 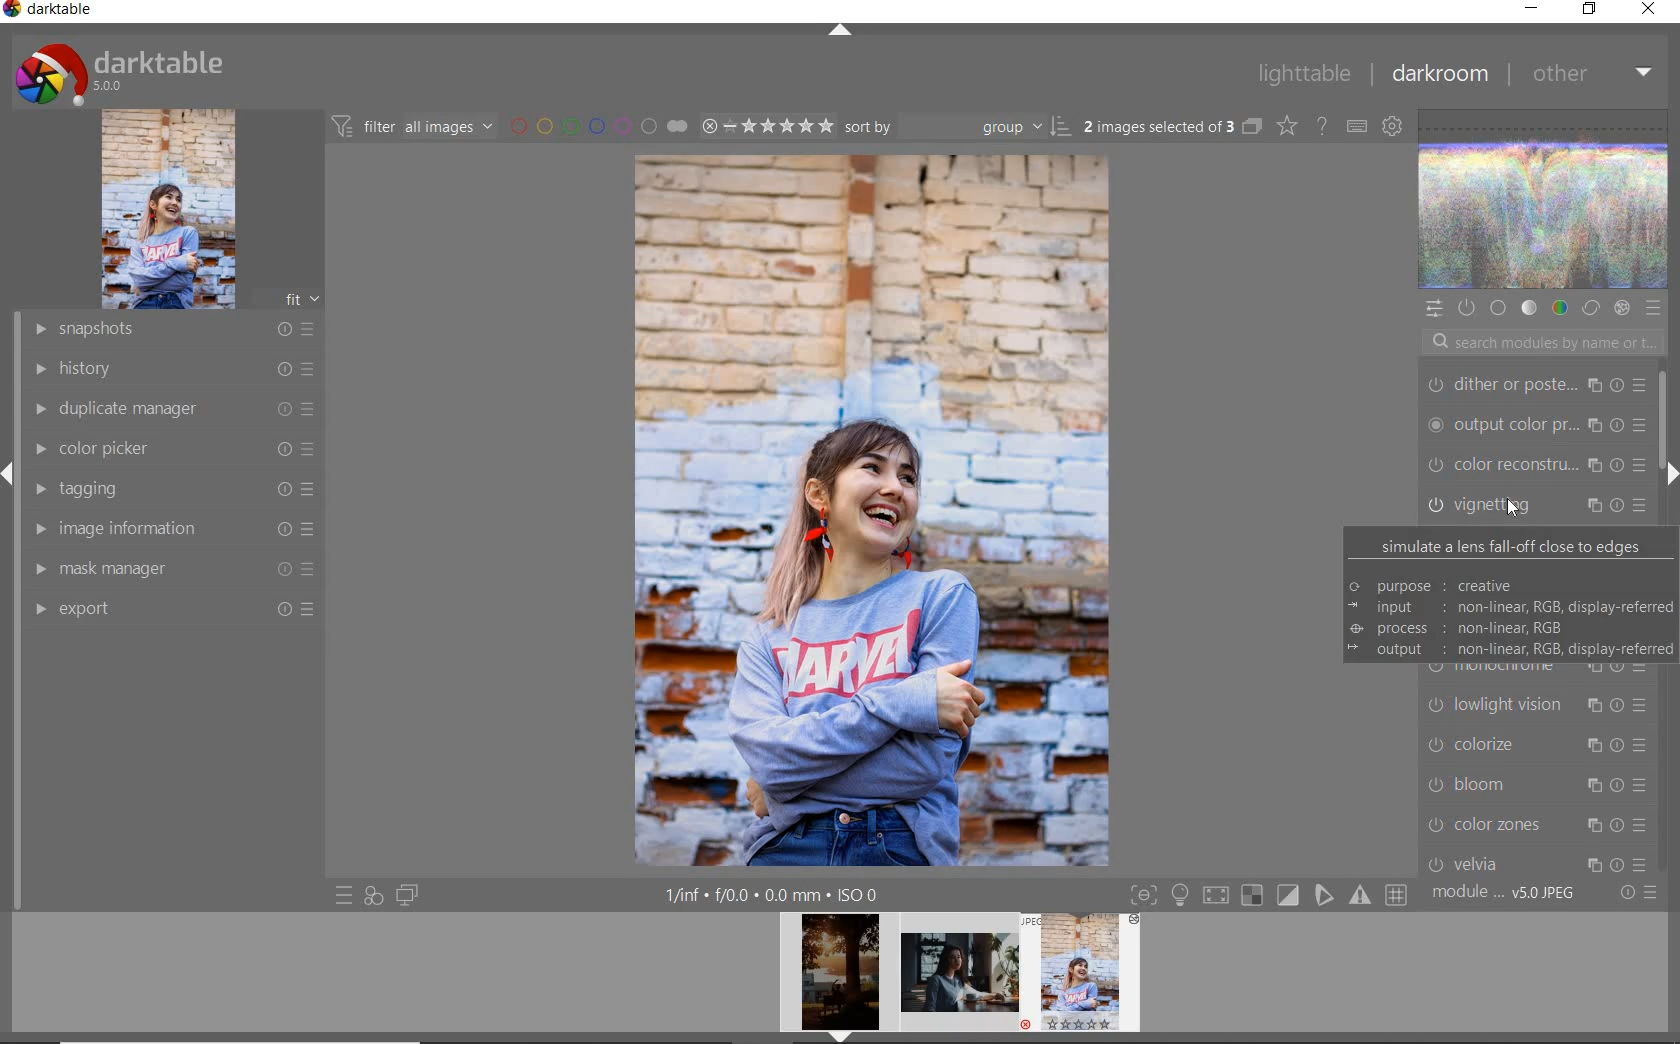 I want to click on correct, so click(x=1591, y=309).